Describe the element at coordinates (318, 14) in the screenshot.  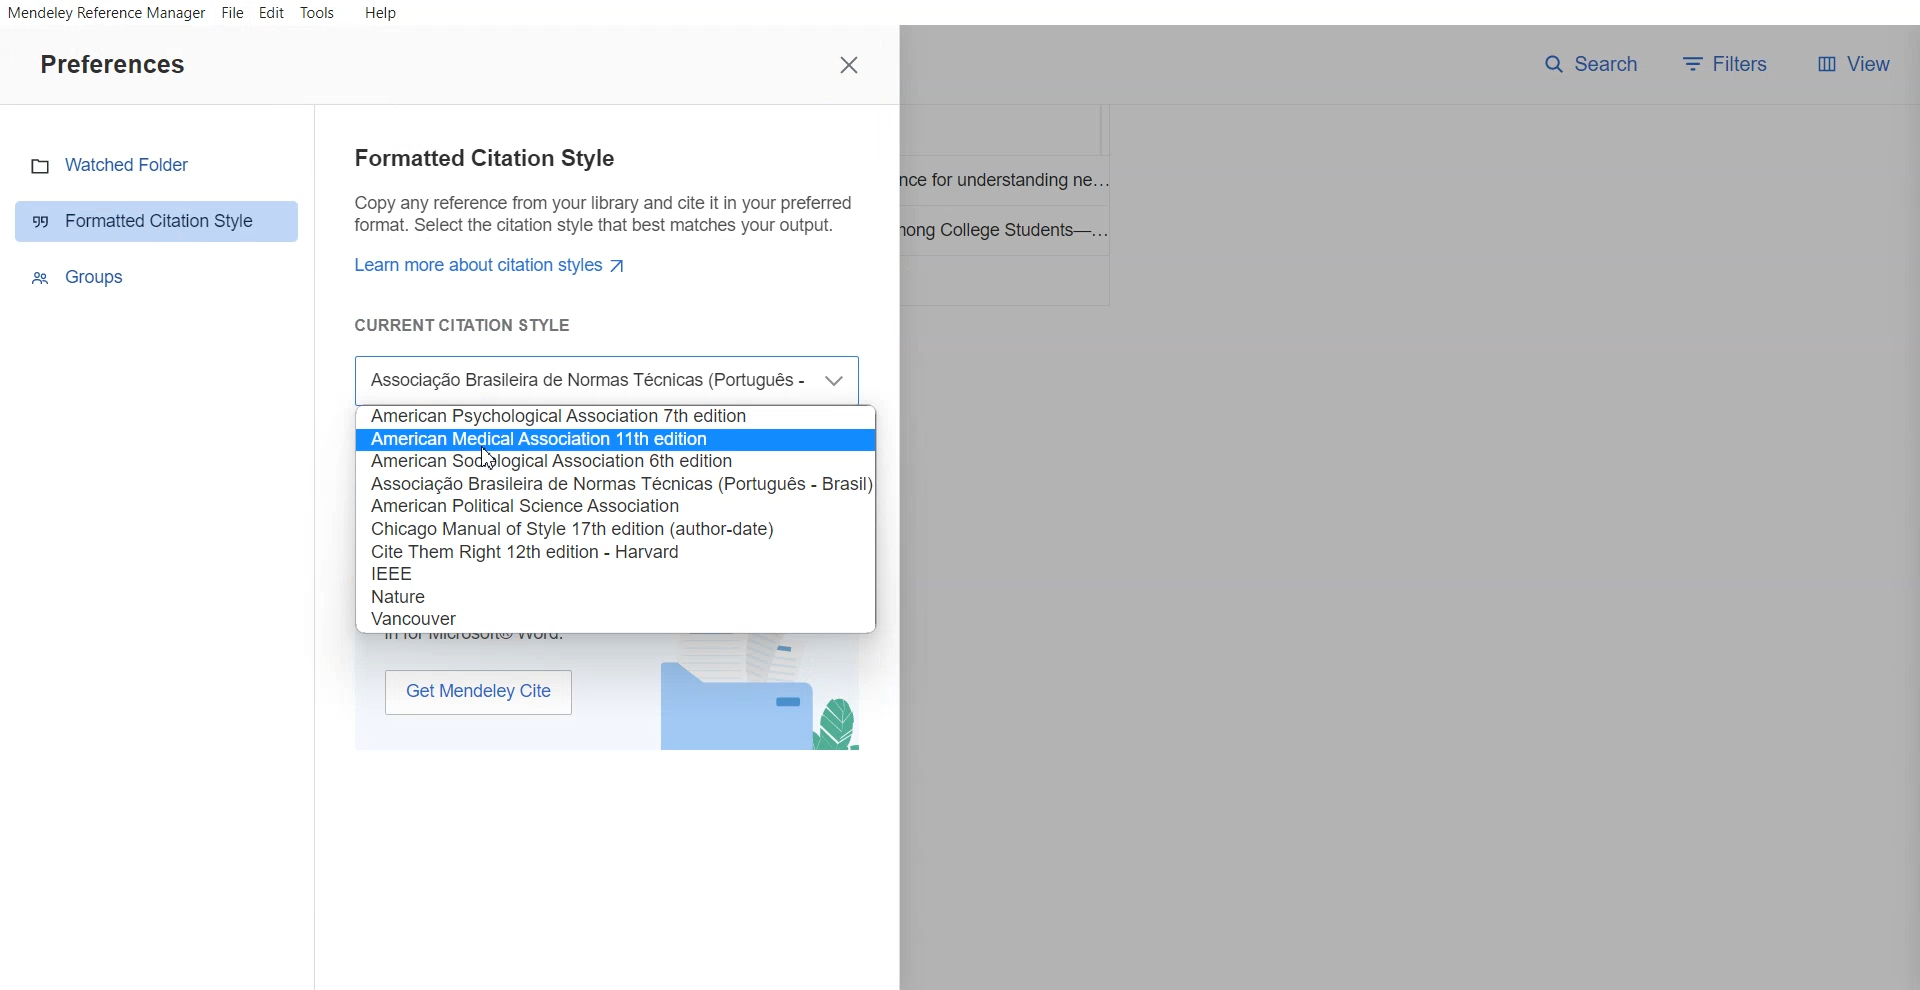
I see `Tools` at that location.